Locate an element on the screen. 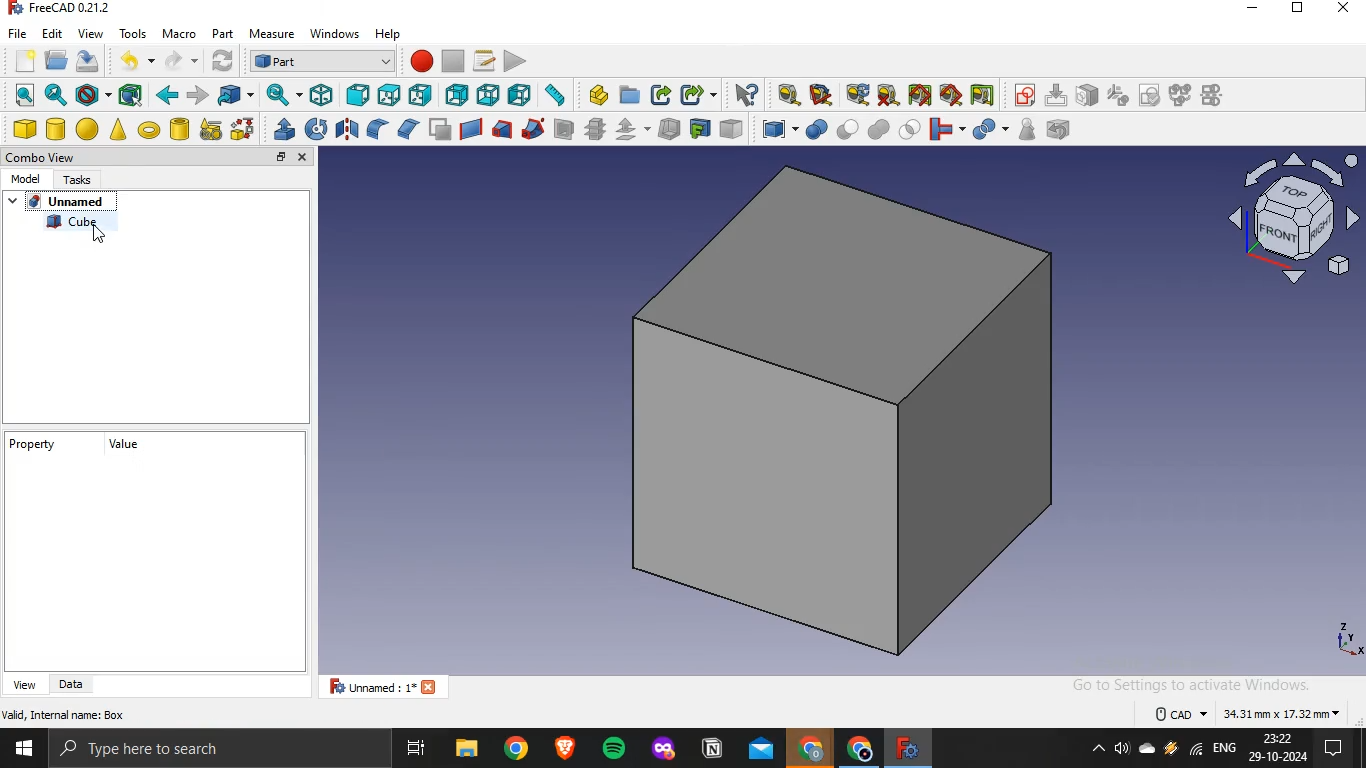  cube image is located at coordinates (848, 411).